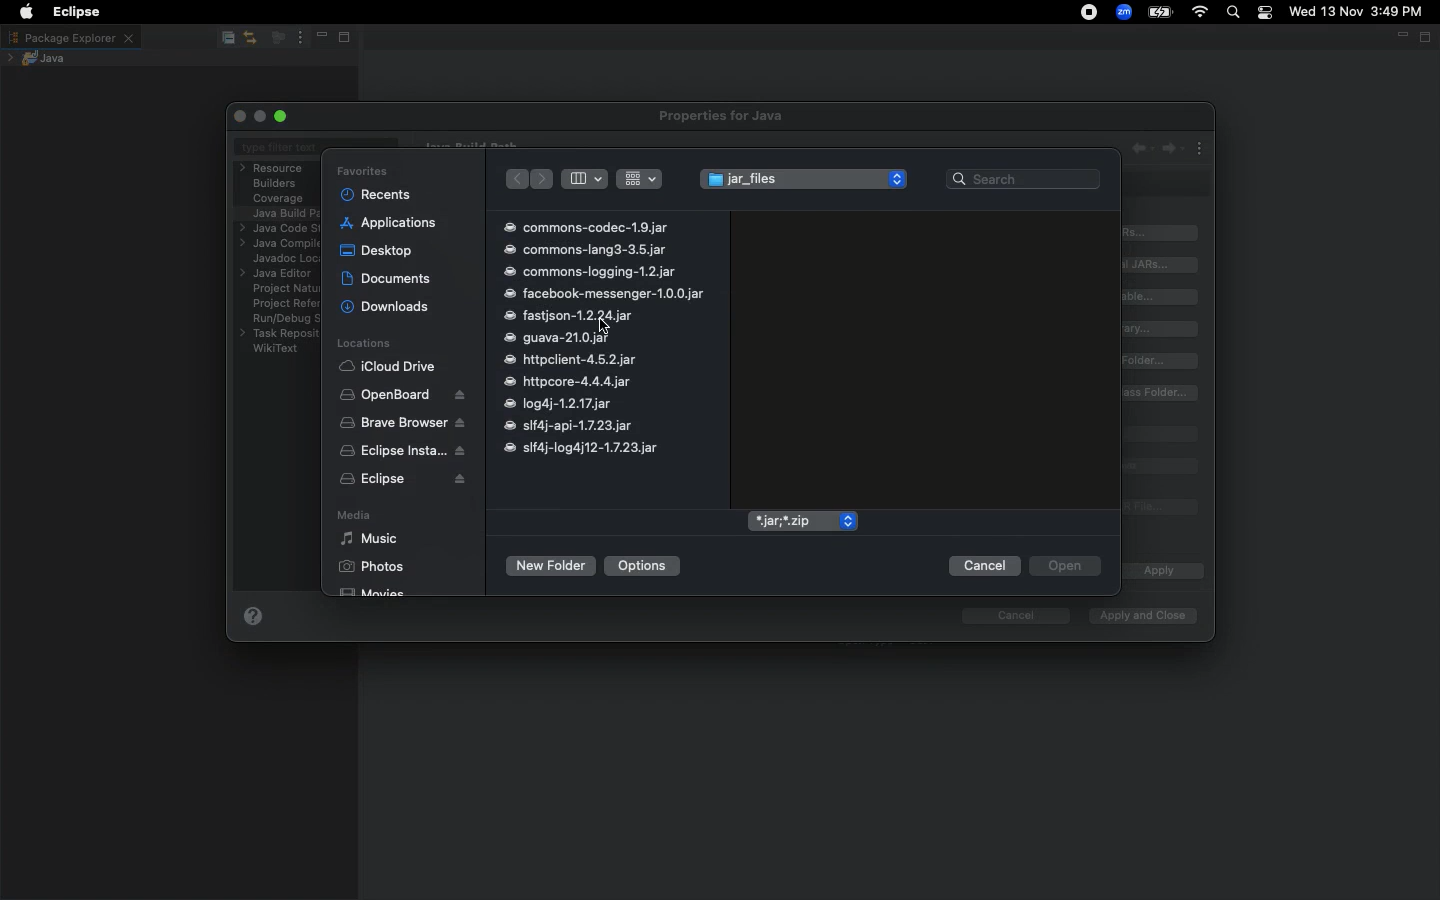 The height and width of the screenshot is (900, 1440). Describe the element at coordinates (386, 307) in the screenshot. I see `Downloads` at that location.